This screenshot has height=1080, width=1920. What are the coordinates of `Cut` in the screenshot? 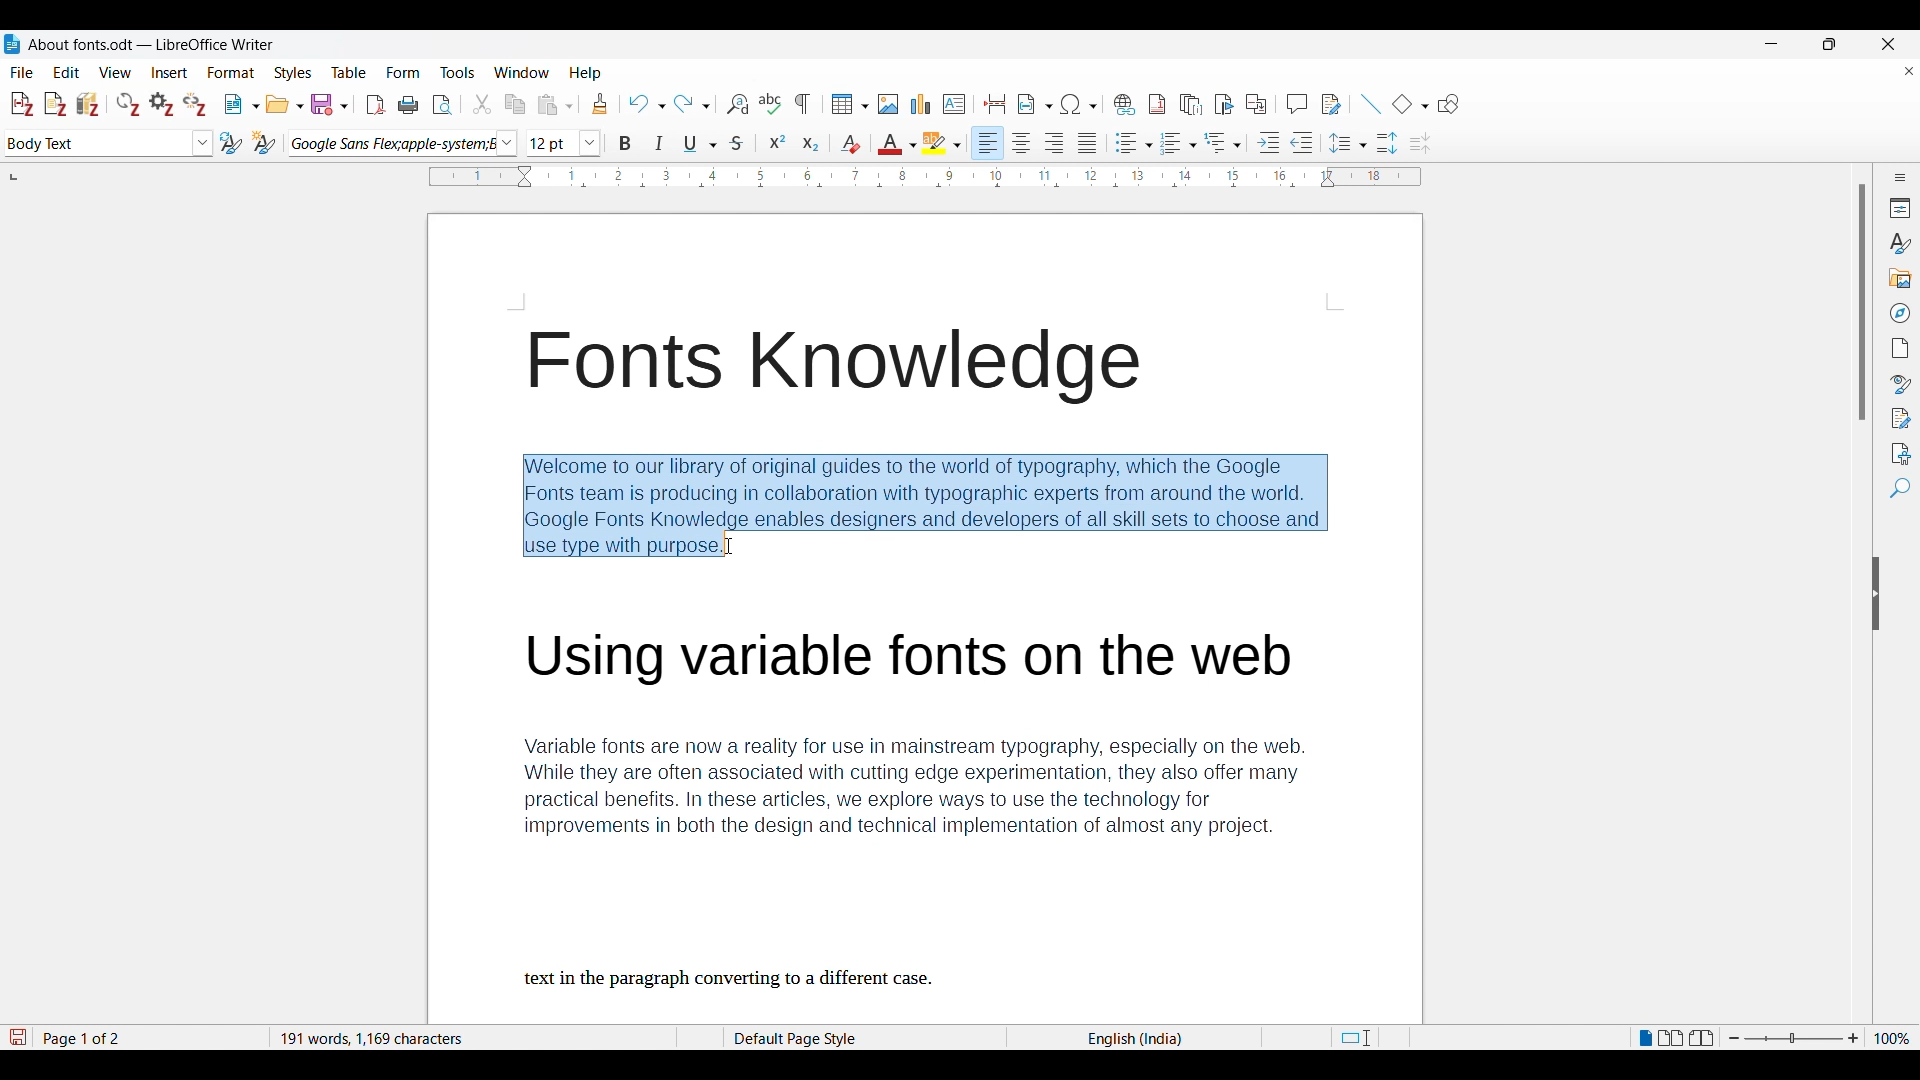 It's located at (482, 104).